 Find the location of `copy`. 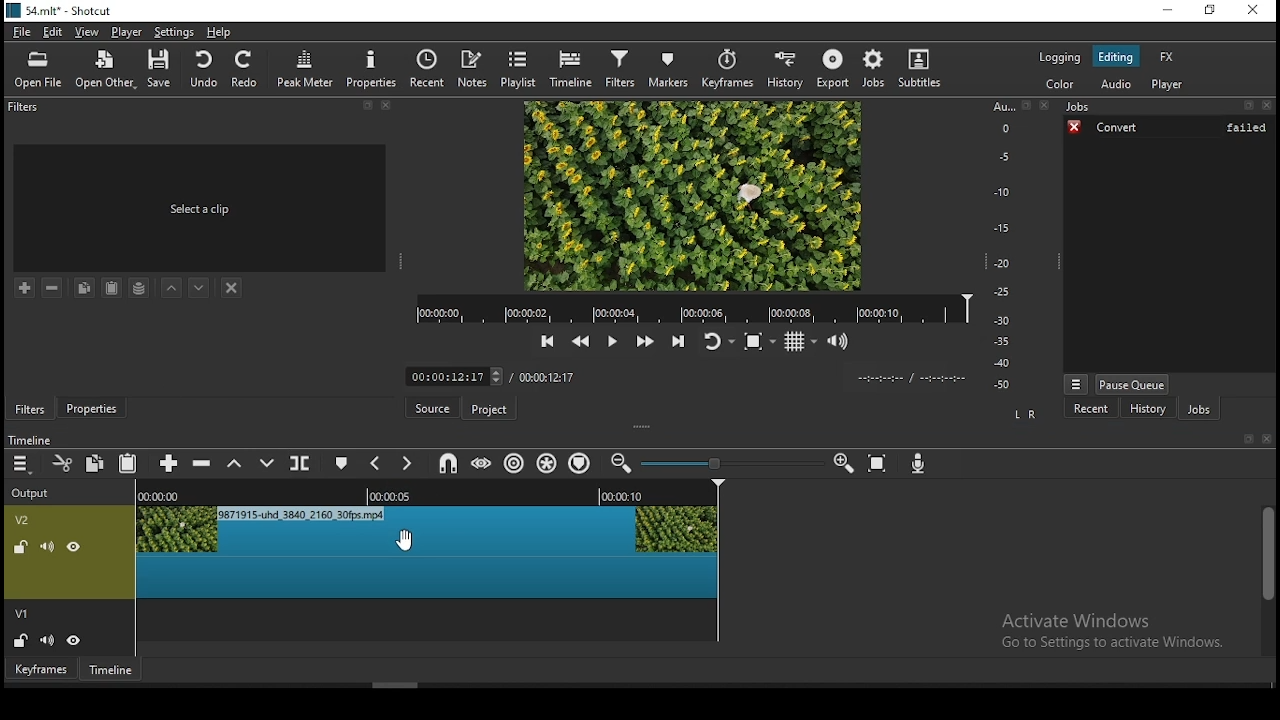

copy is located at coordinates (95, 462).